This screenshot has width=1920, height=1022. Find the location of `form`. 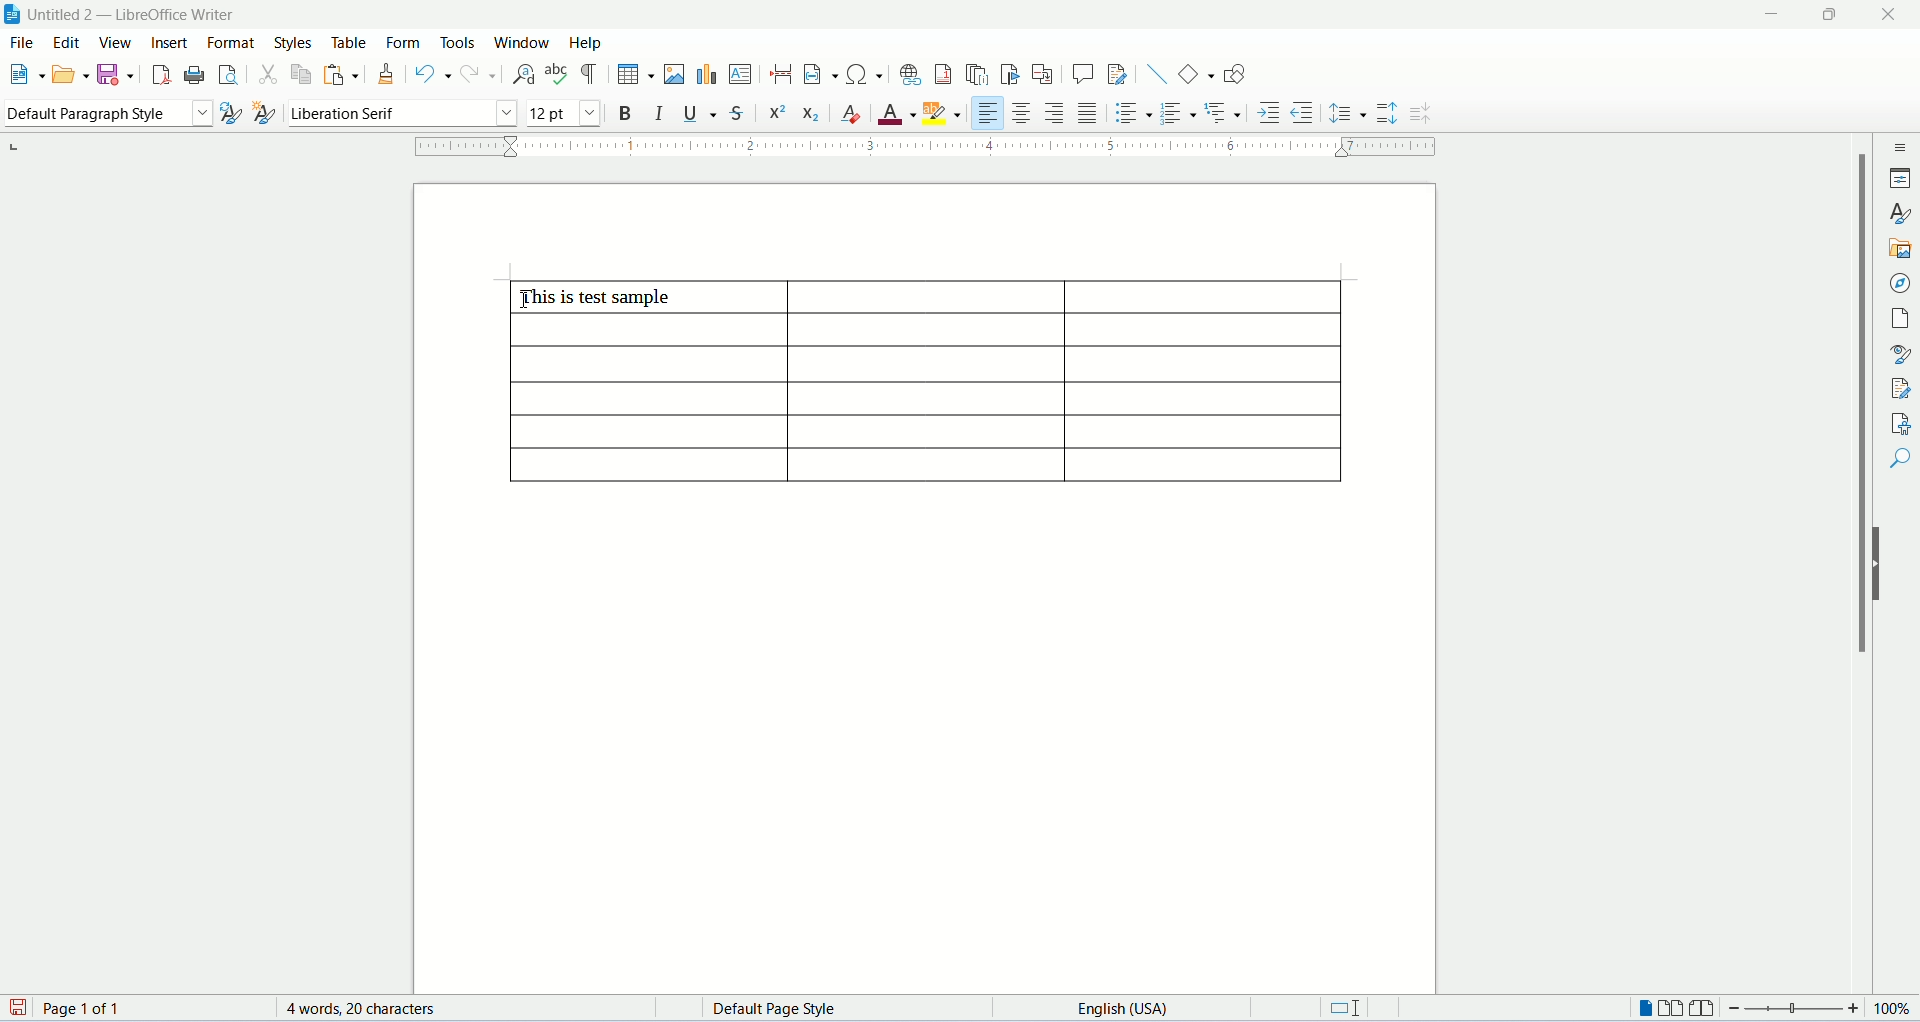

form is located at coordinates (409, 43).